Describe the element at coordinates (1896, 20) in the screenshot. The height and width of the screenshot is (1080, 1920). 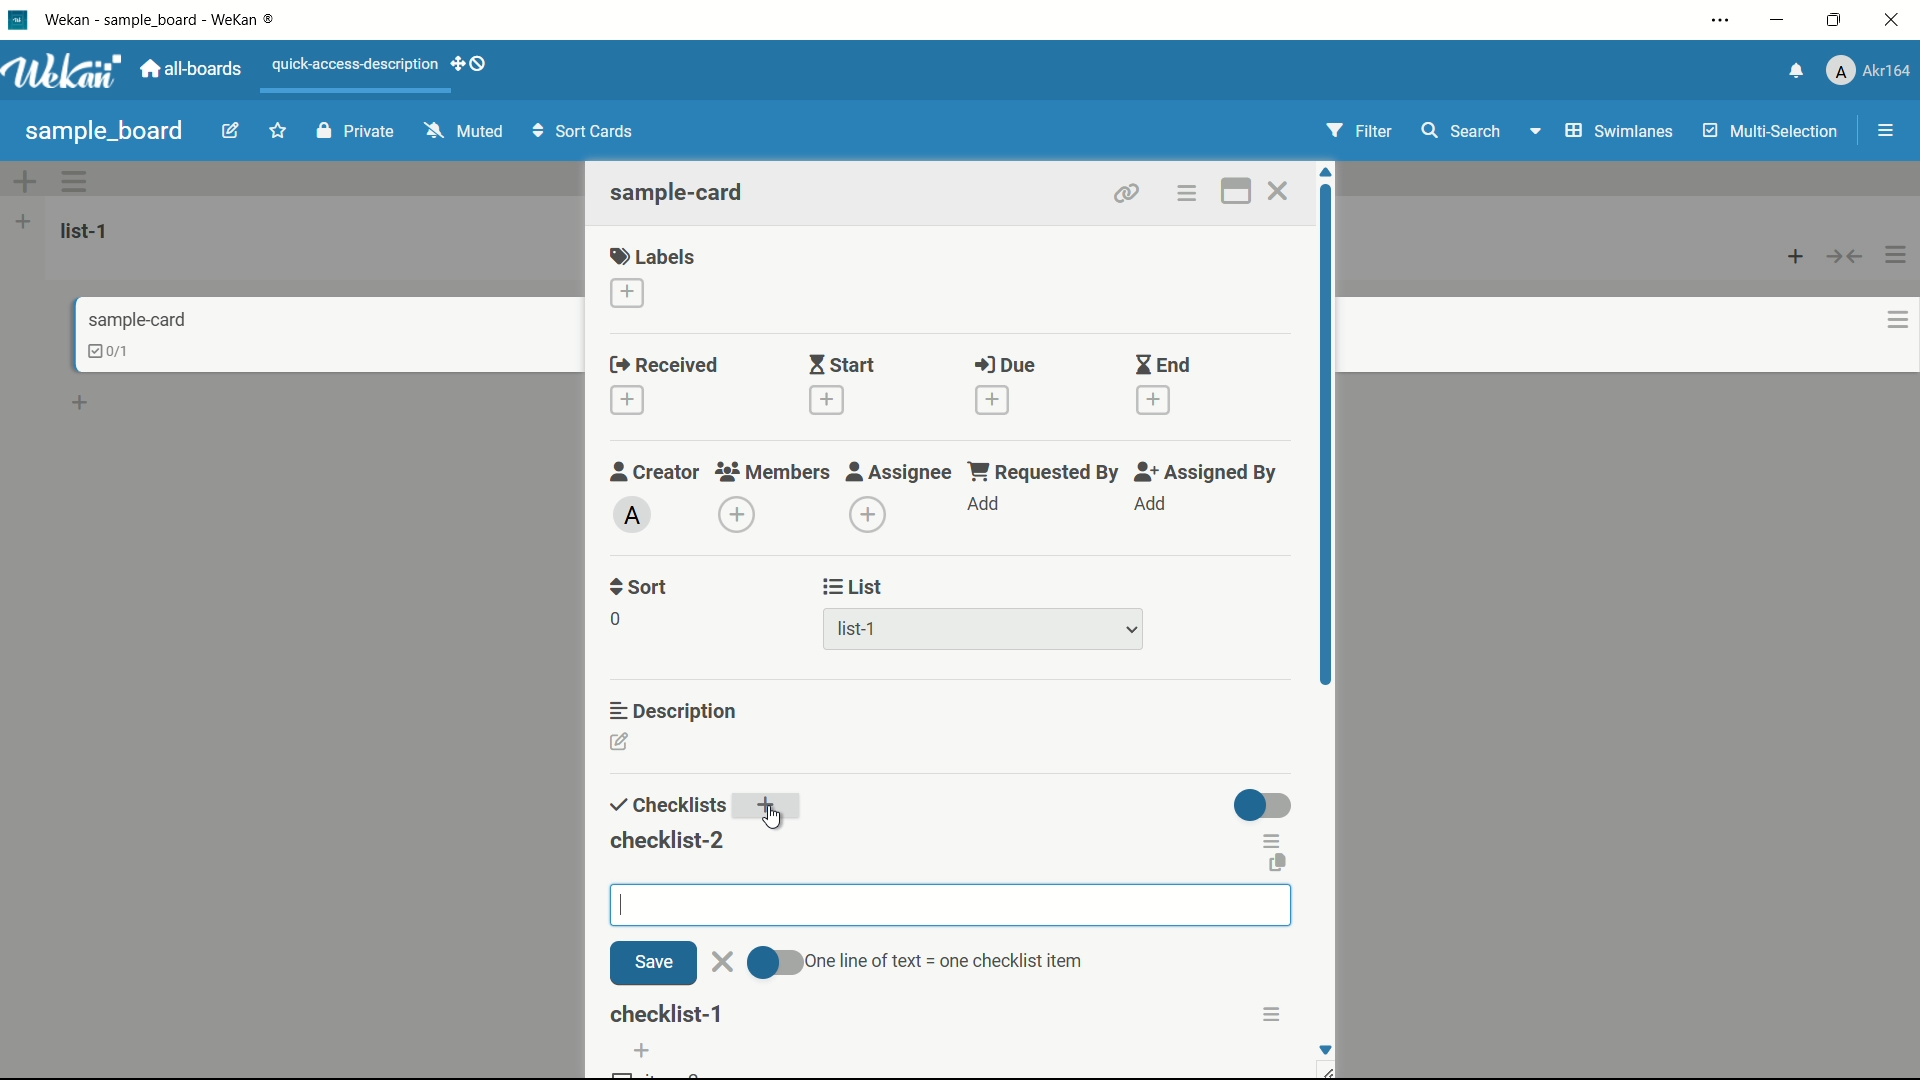
I see `close app` at that location.